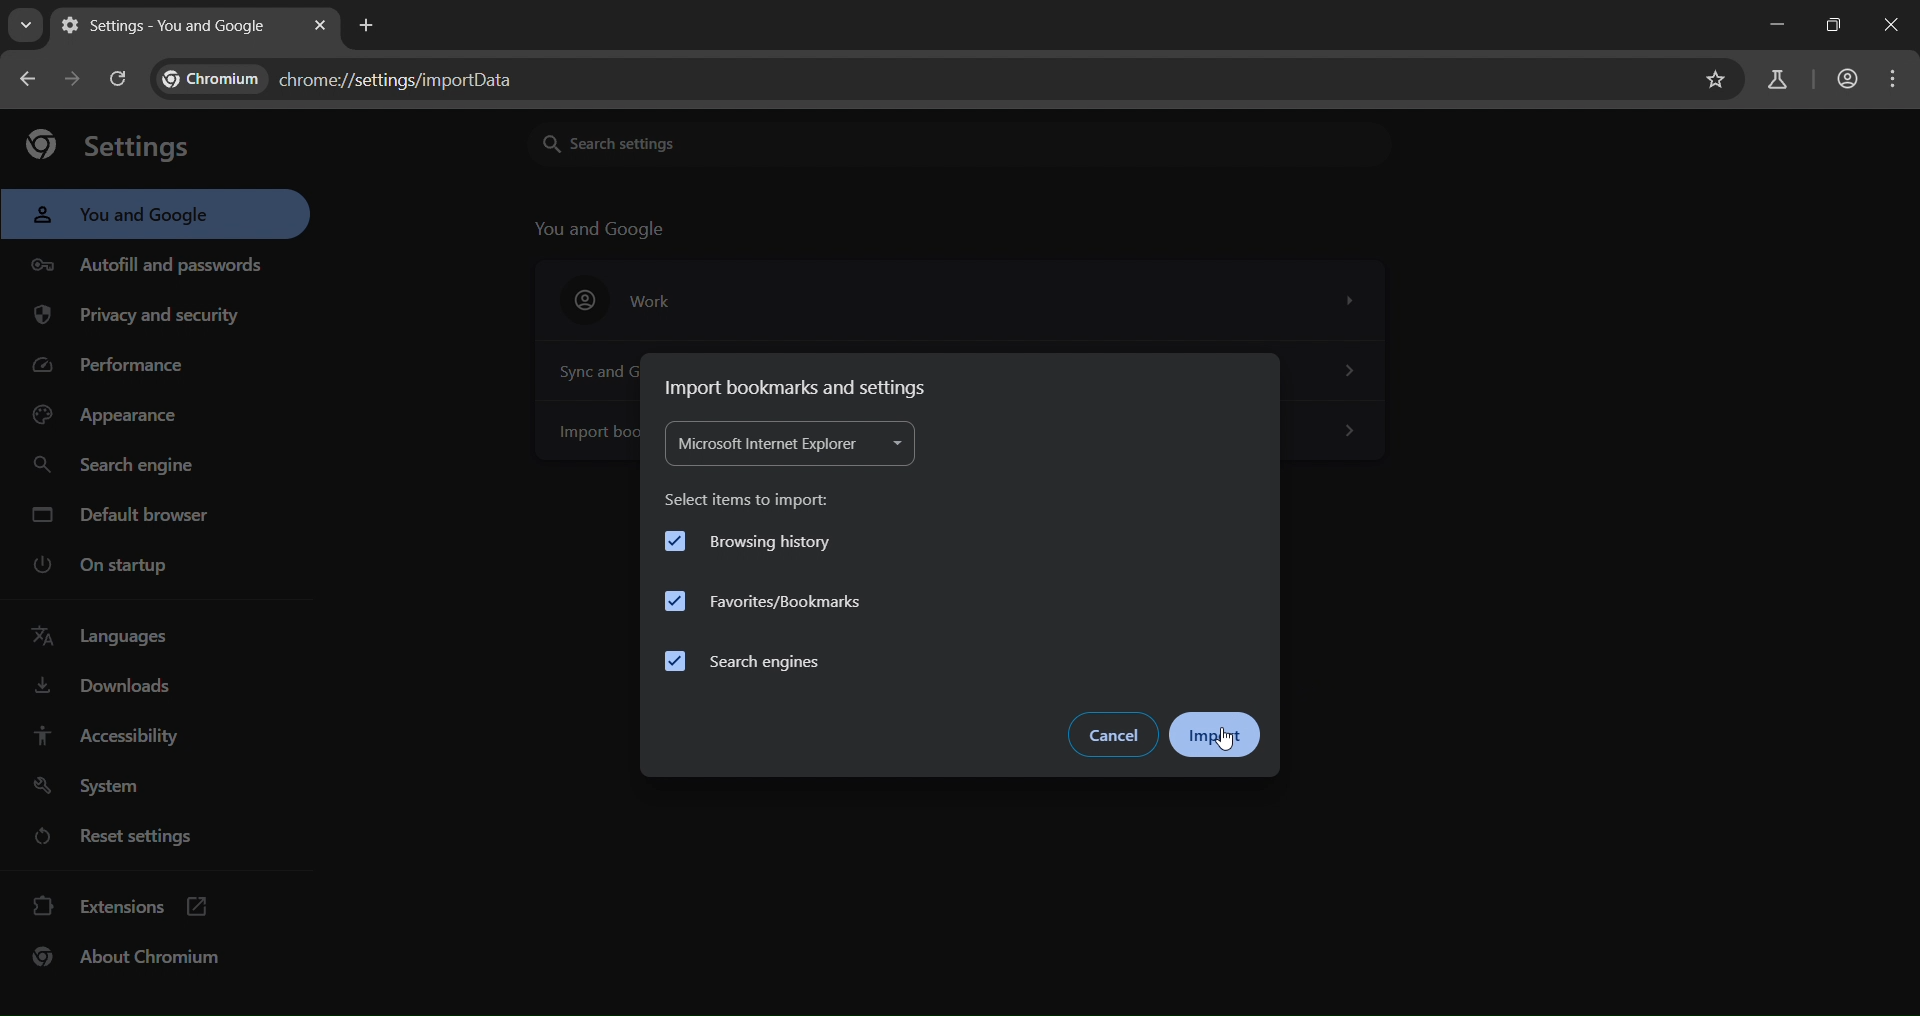 This screenshot has height=1016, width=1920. I want to click on bookmark page, so click(1718, 78).